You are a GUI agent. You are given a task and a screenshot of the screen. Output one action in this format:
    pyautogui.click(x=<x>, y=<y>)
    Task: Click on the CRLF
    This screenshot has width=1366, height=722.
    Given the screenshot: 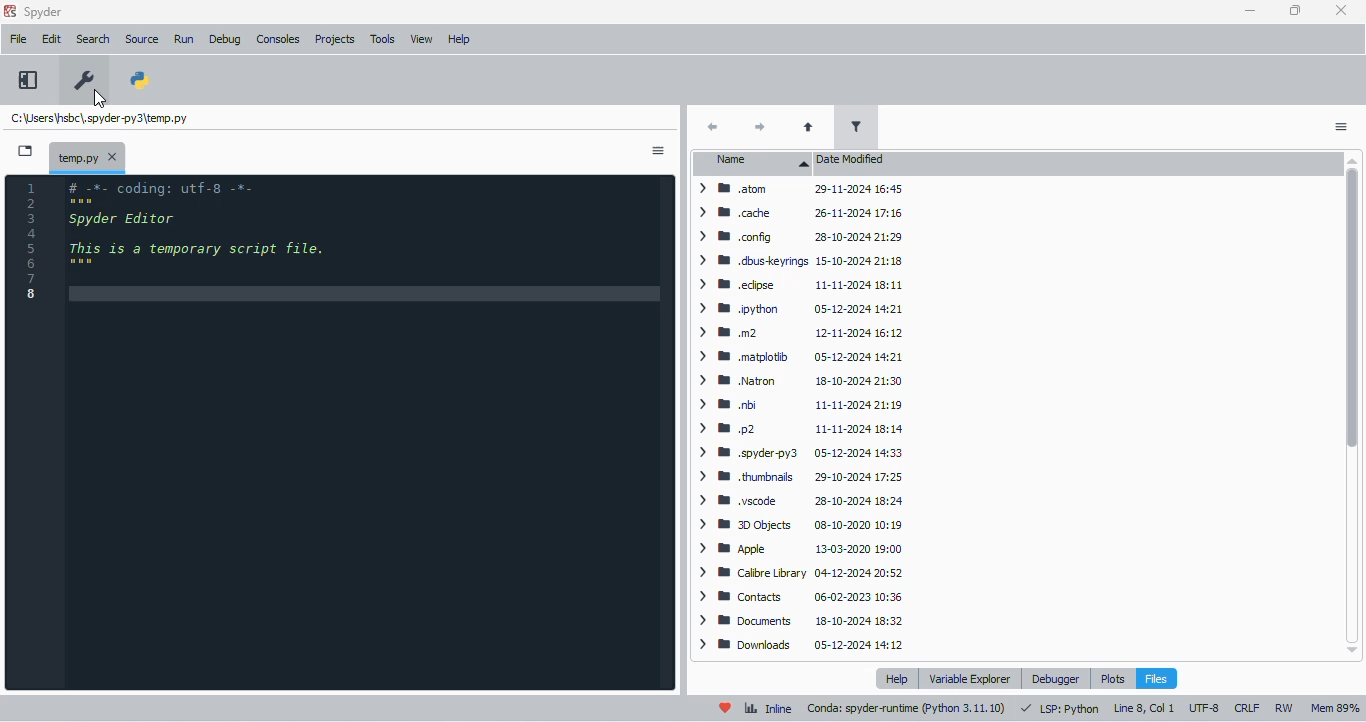 What is the action you would take?
    pyautogui.click(x=1248, y=708)
    